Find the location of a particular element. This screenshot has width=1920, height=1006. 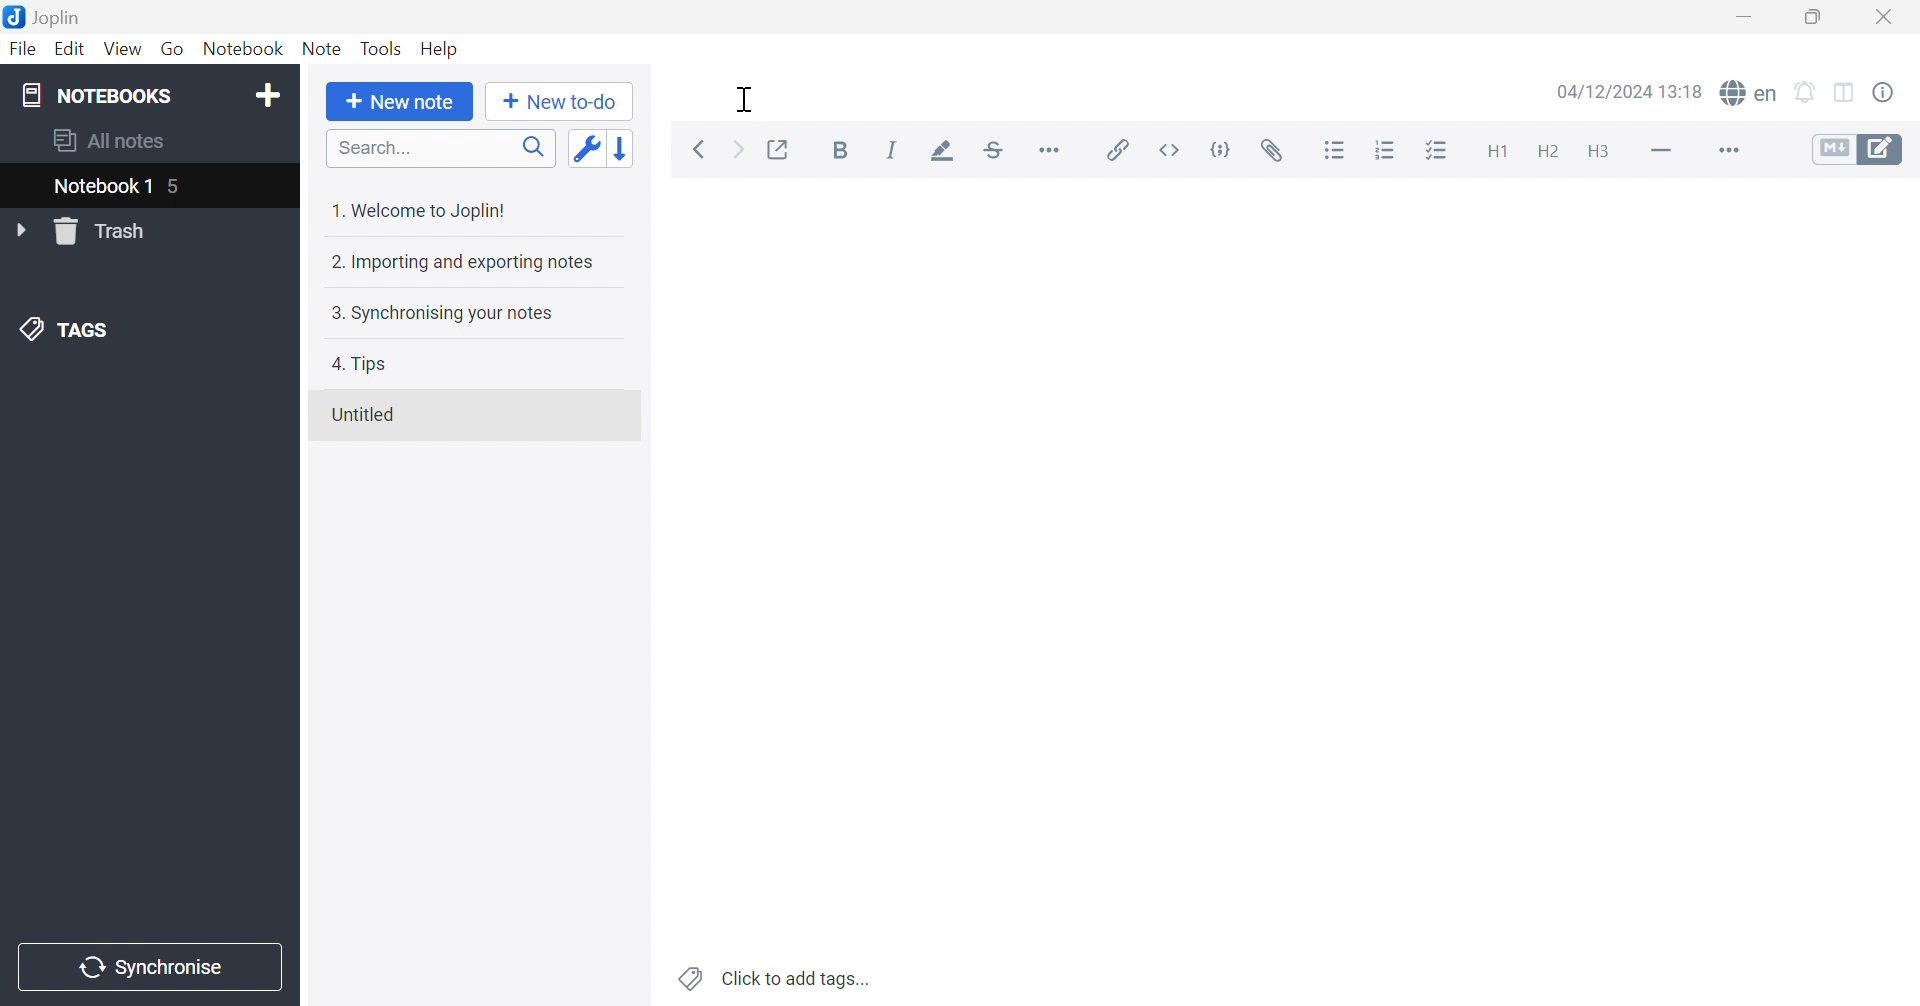

Horizontal is located at coordinates (1052, 149).